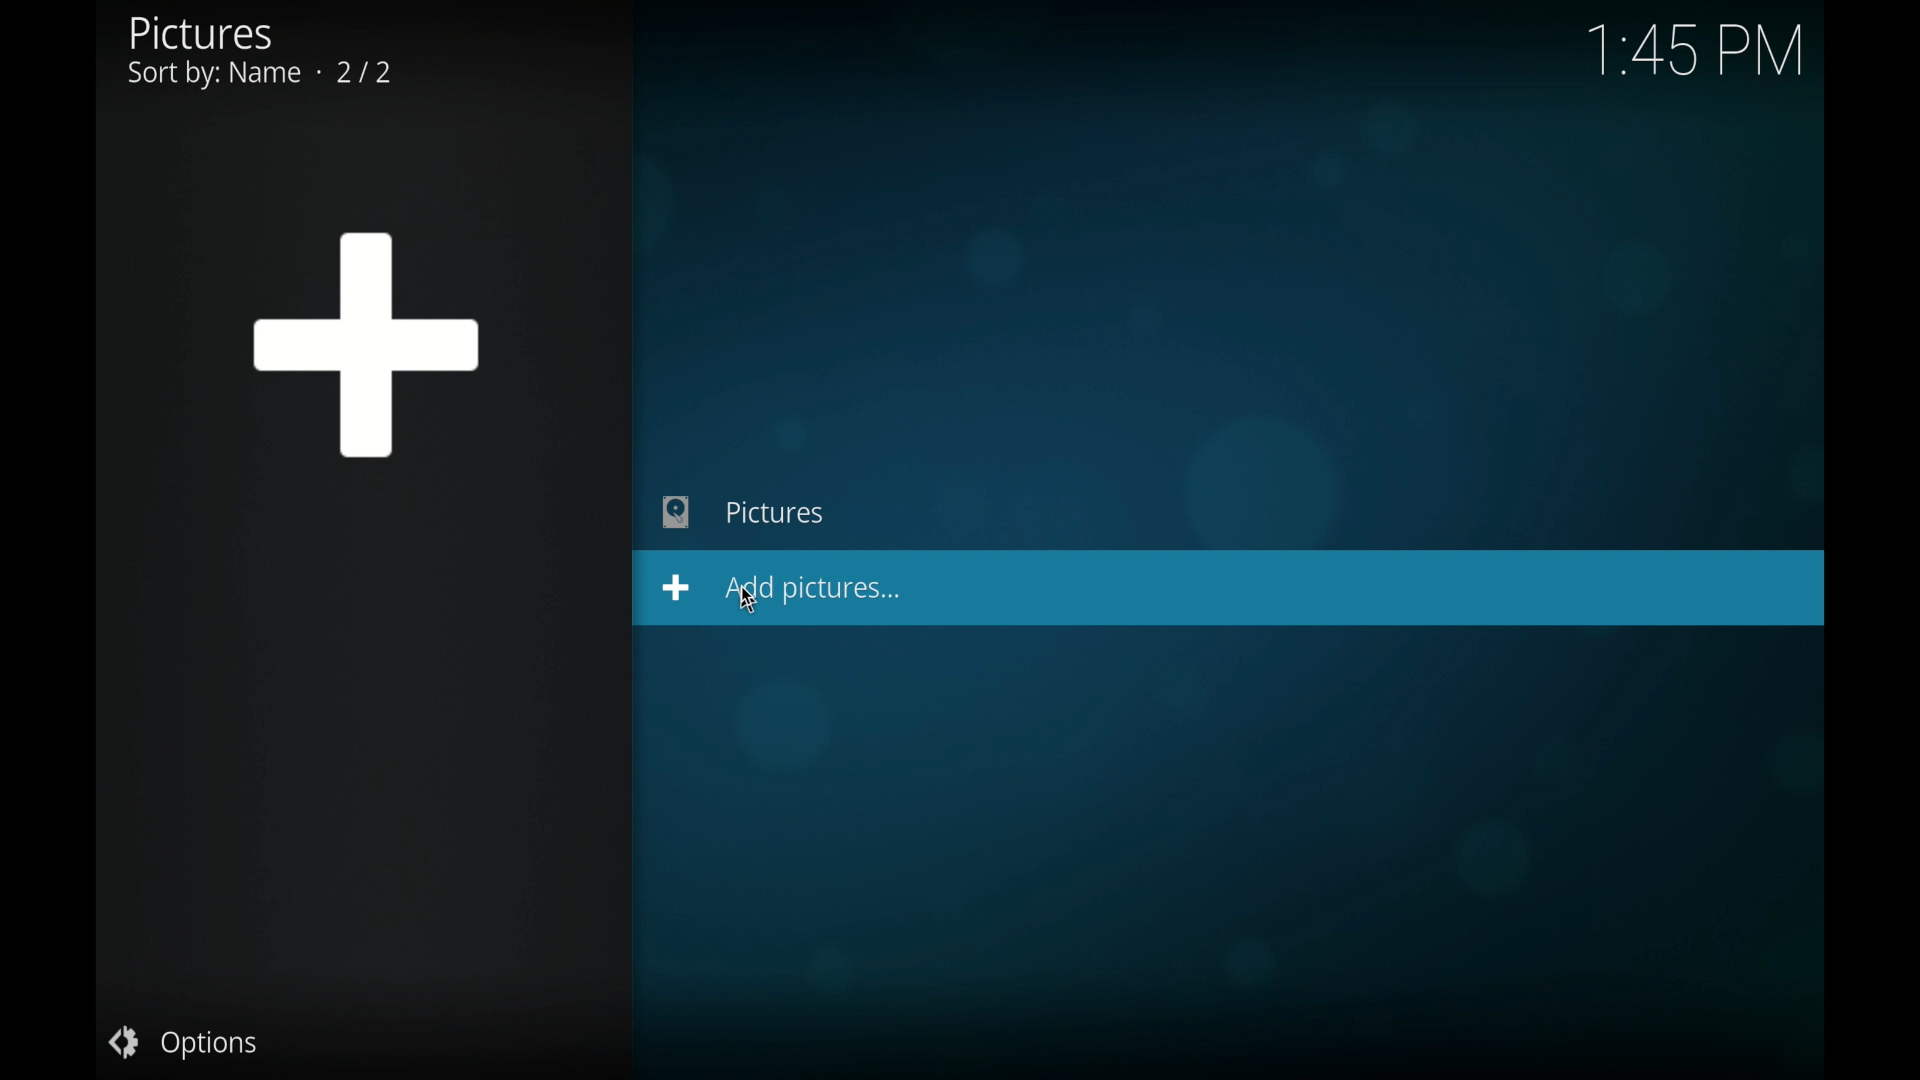 The width and height of the screenshot is (1920, 1080). What do you see at coordinates (370, 343) in the screenshot?
I see `add icon` at bounding box center [370, 343].